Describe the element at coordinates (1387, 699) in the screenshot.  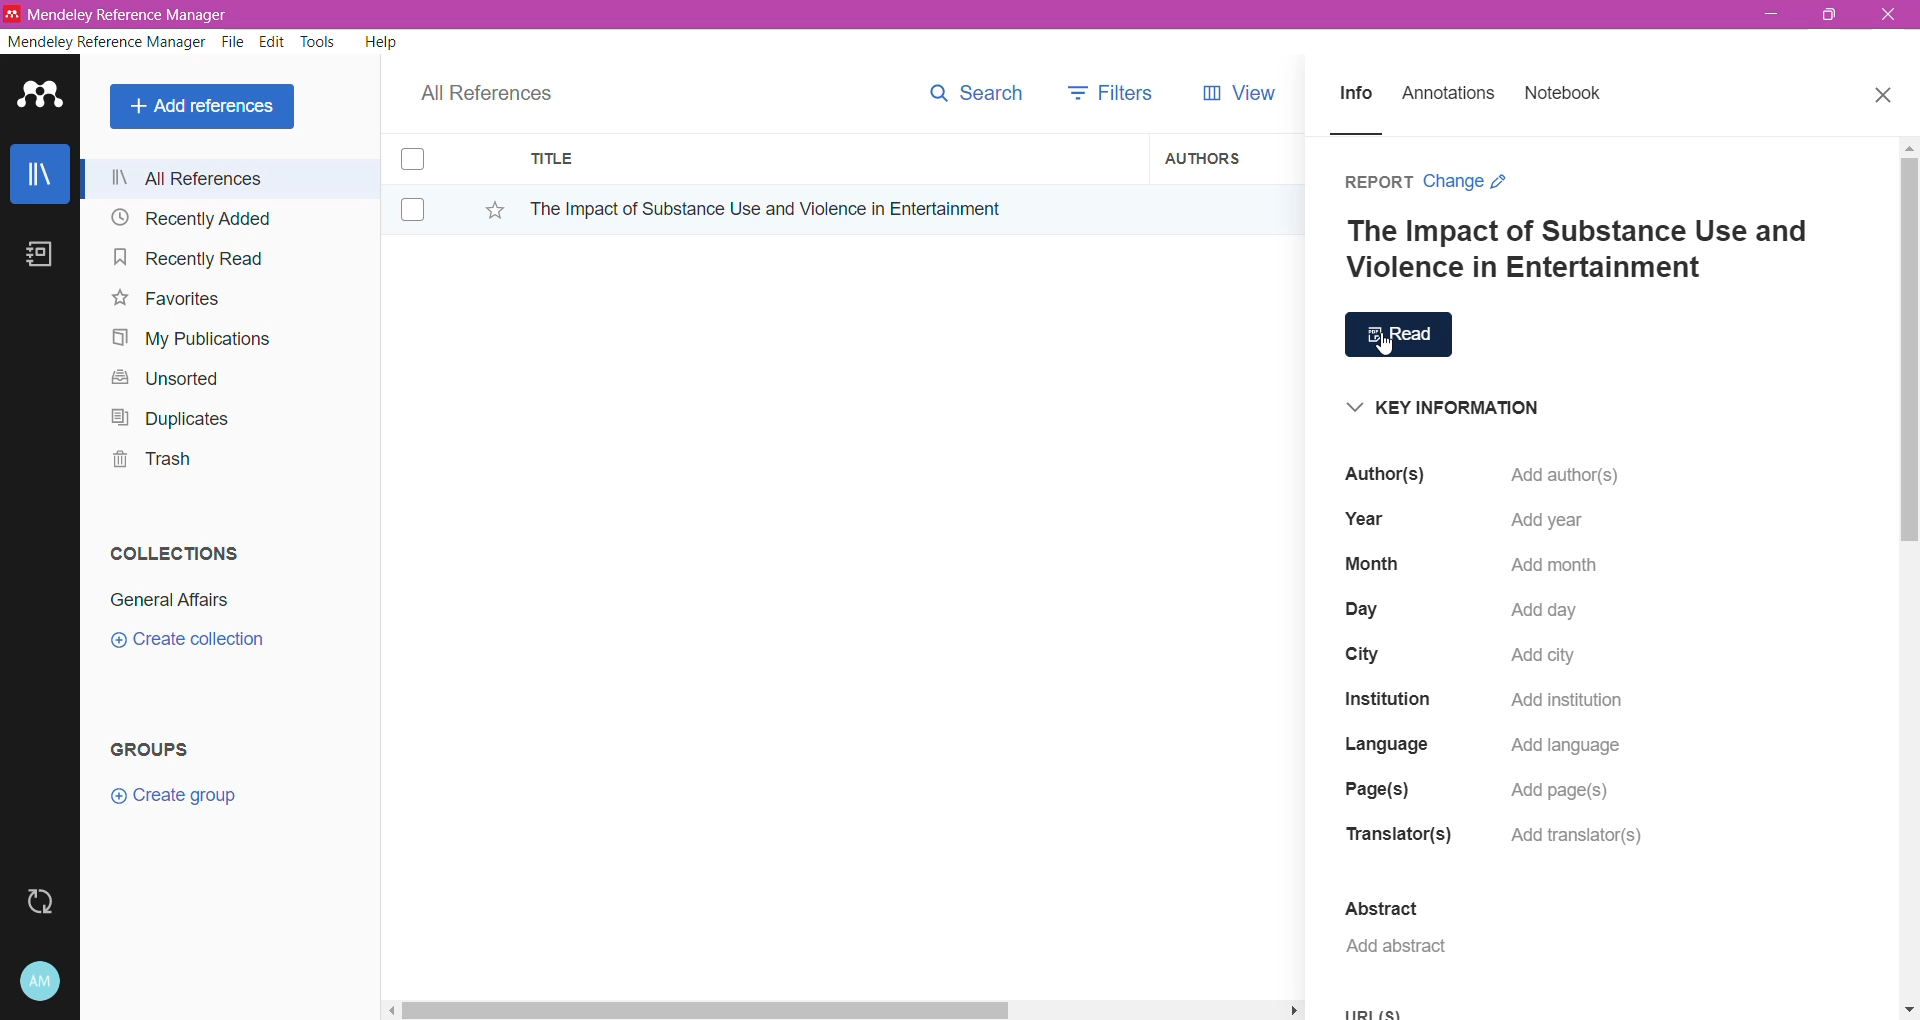
I see `Institution` at that location.